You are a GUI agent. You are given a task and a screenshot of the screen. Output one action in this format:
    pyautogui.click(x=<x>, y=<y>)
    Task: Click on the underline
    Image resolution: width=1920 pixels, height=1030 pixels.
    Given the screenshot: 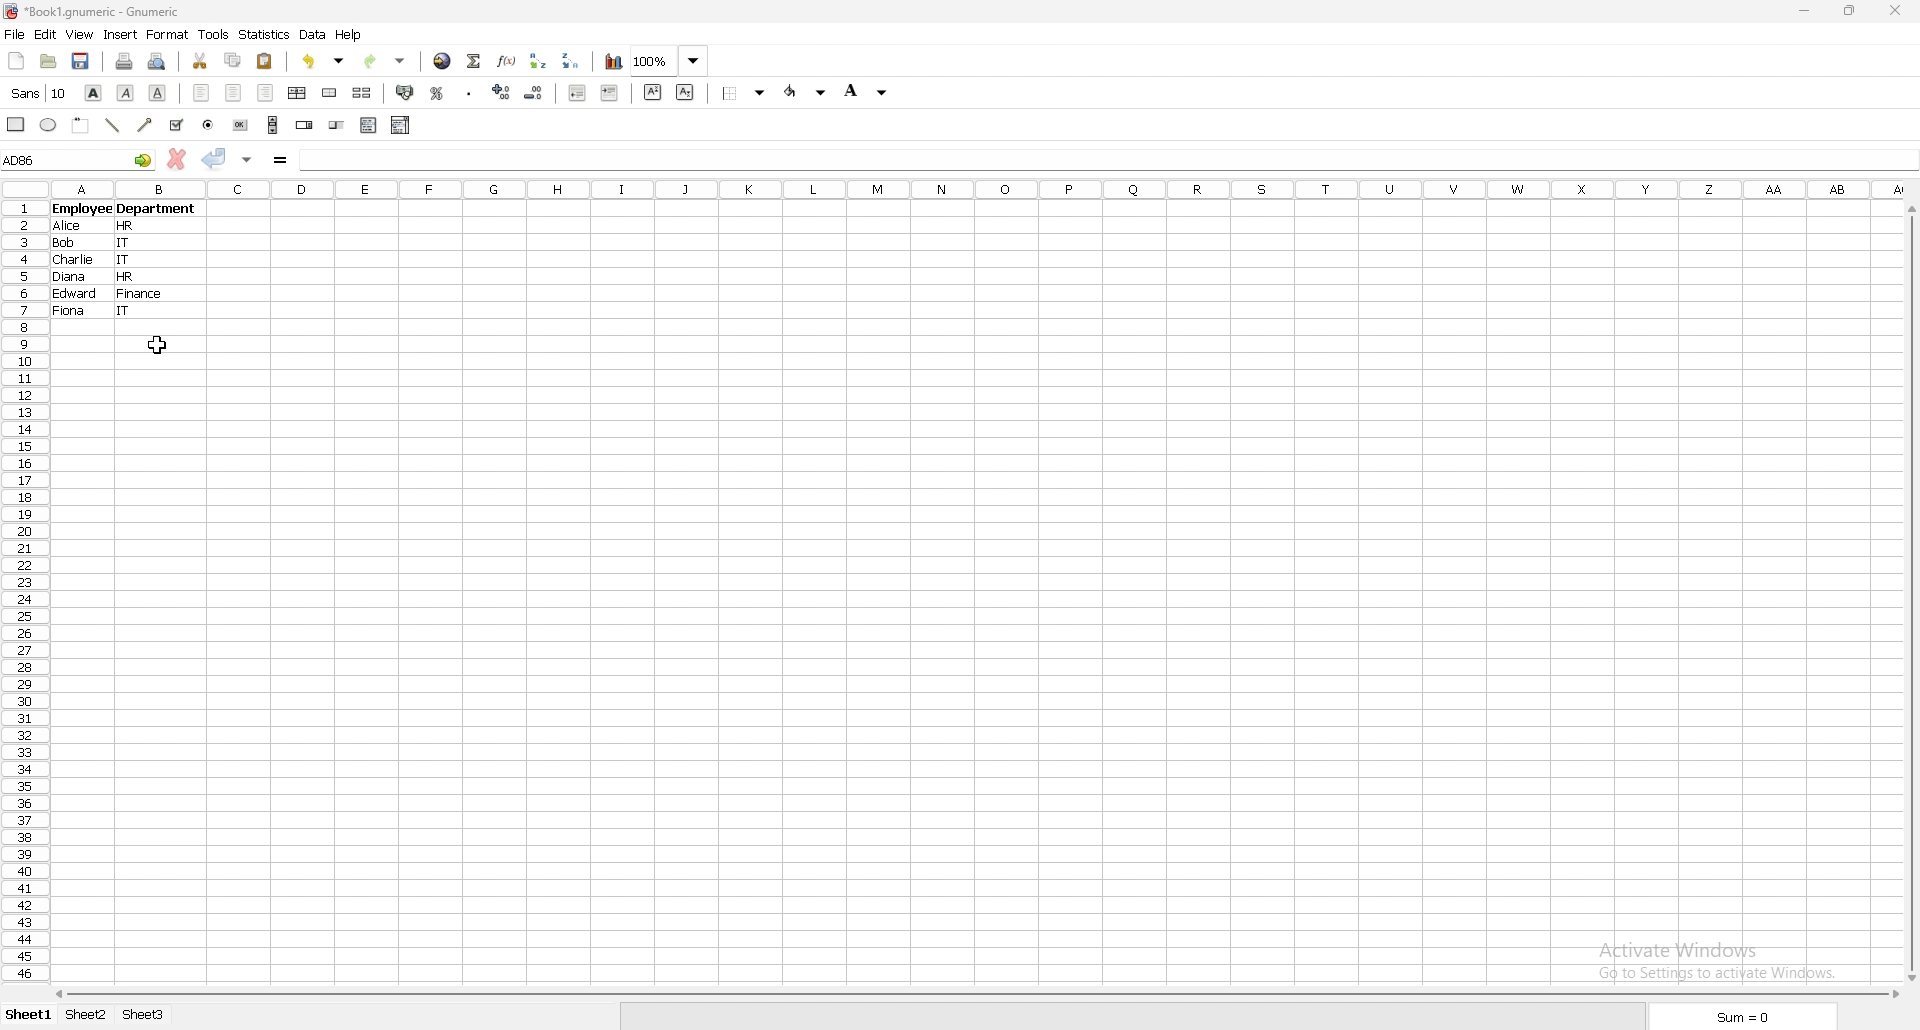 What is the action you would take?
    pyautogui.click(x=158, y=92)
    